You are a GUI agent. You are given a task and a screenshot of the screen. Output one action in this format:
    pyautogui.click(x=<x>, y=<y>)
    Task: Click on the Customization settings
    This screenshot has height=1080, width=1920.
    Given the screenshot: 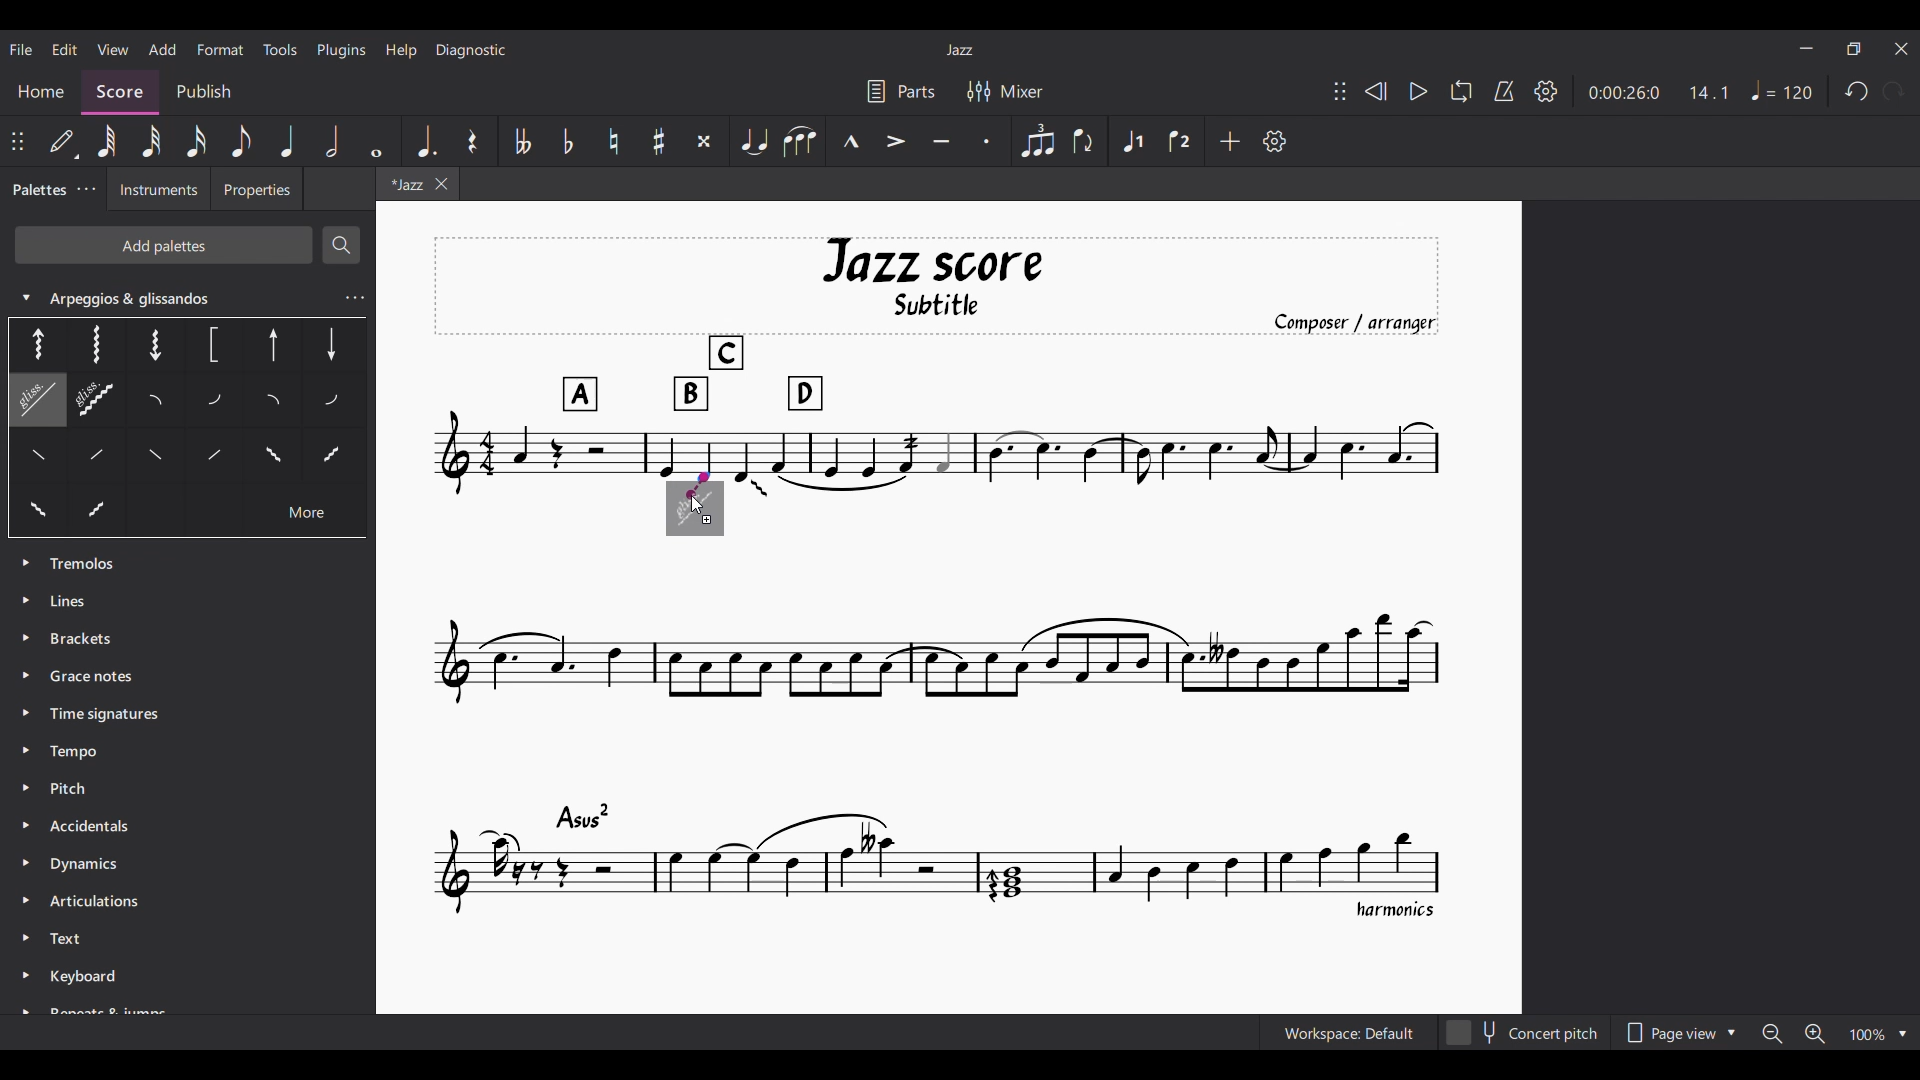 What is the action you would take?
    pyautogui.click(x=1275, y=141)
    